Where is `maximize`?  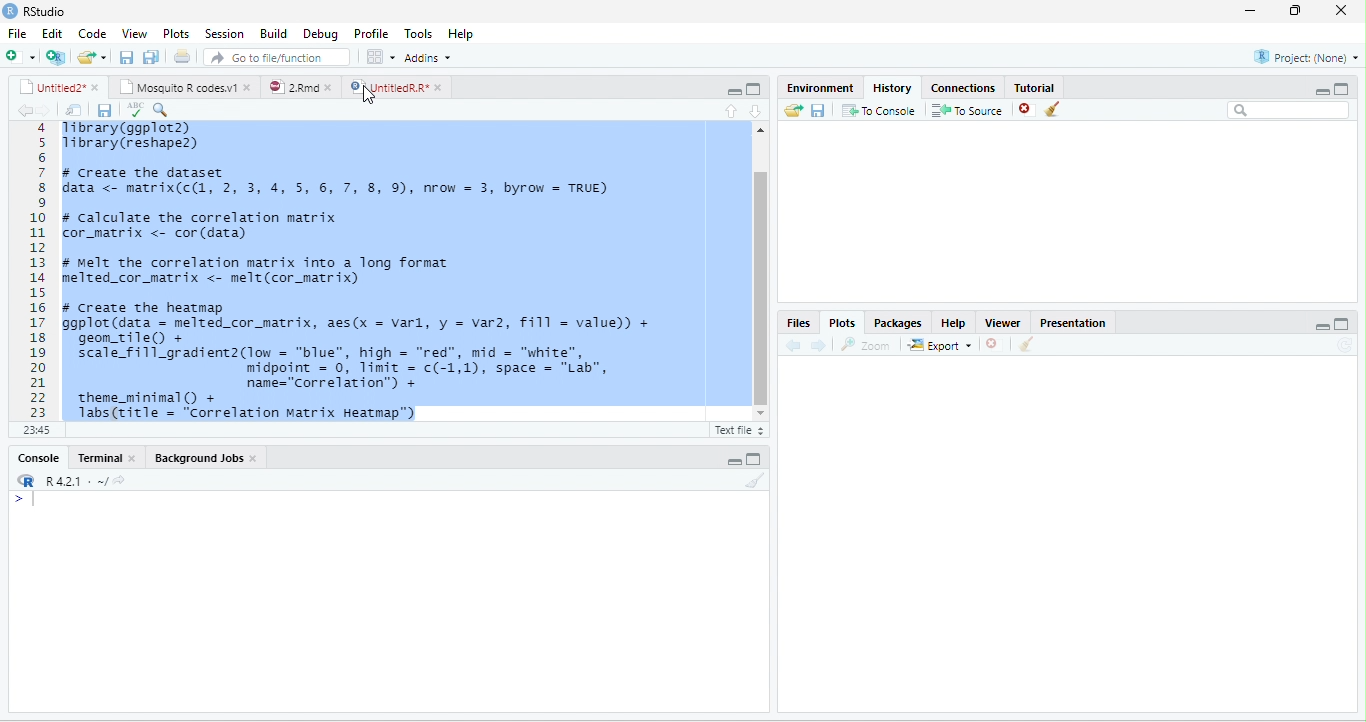
maximize is located at coordinates (753, 89).